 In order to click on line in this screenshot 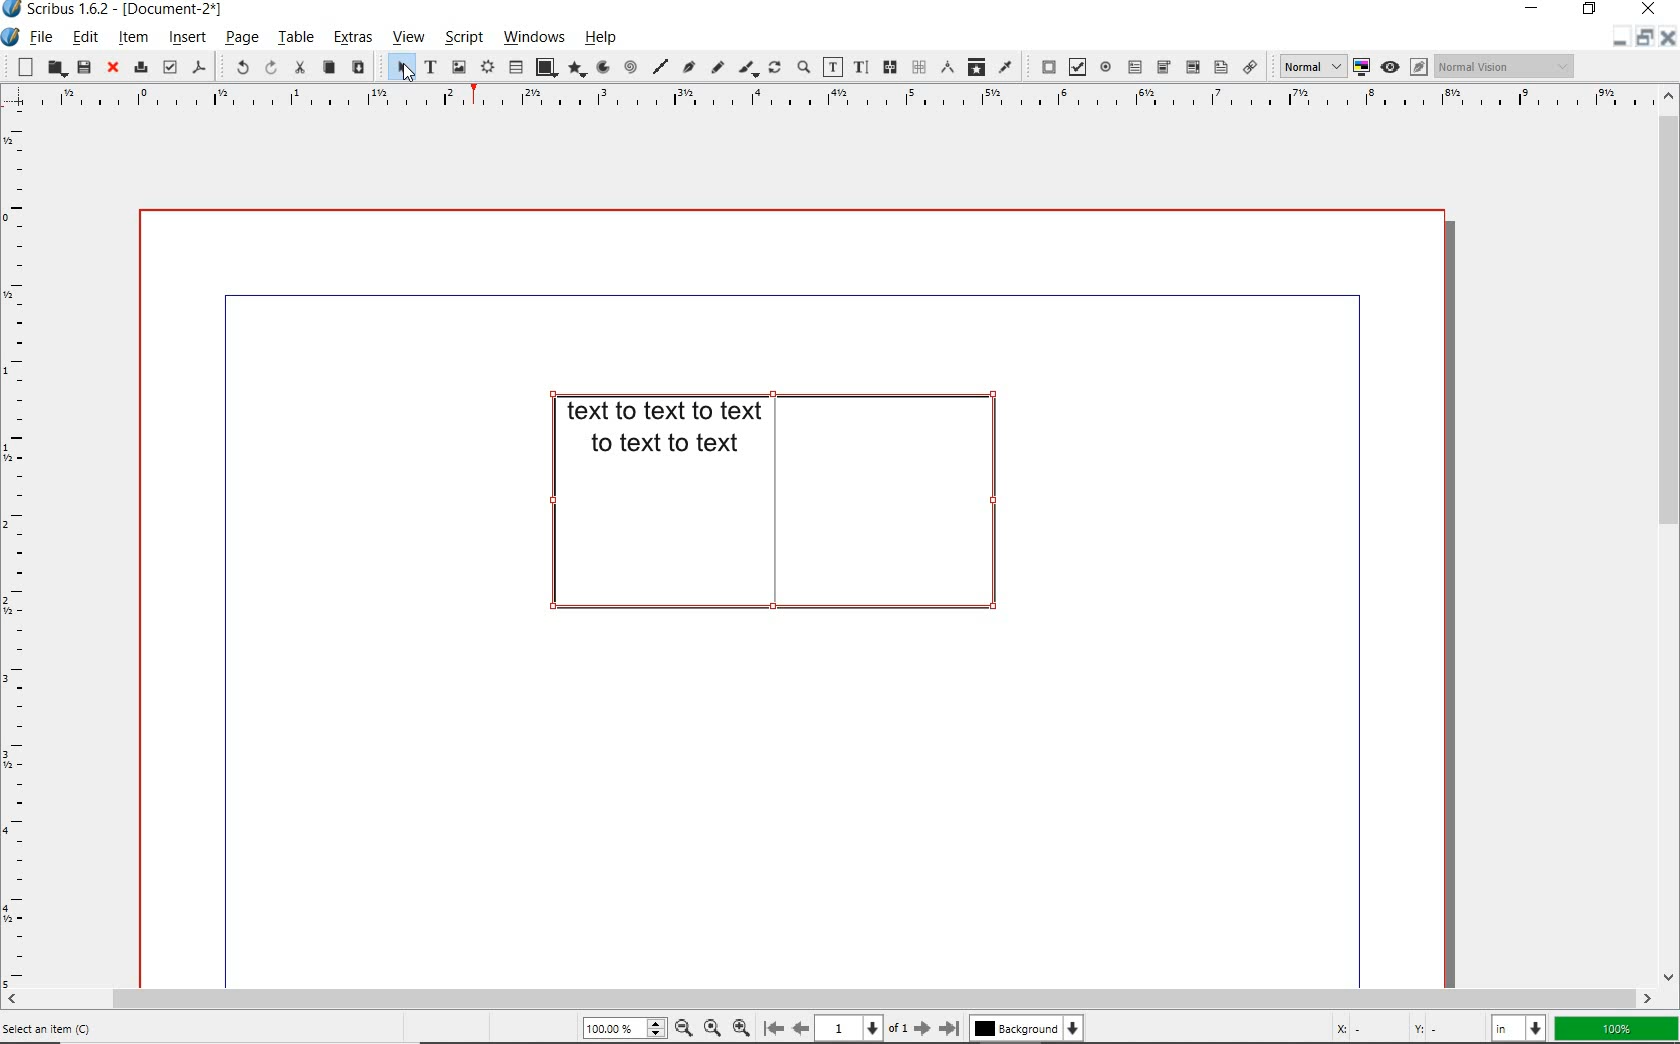, I will do `click(661, 66)`.